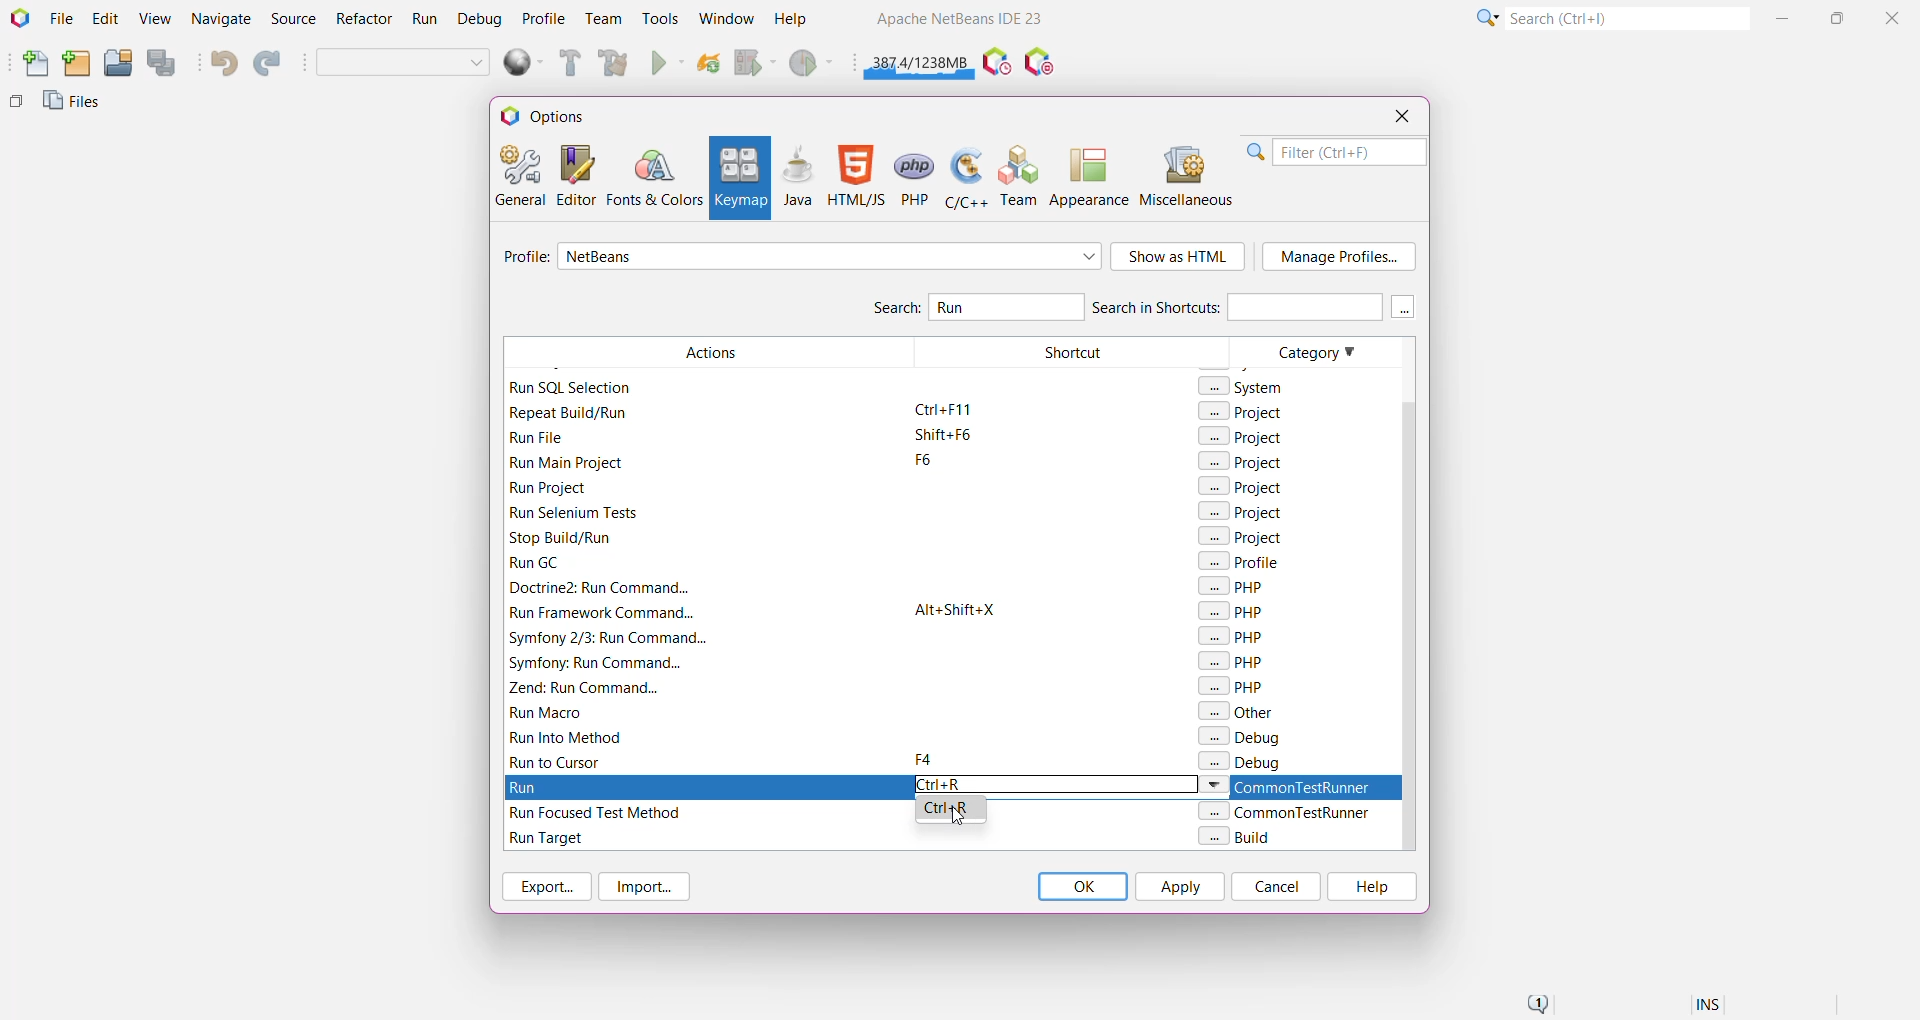 The height and width of the screenshot is (1020, 1920). What do you see at coordinates (1179, 886) in the screenshot?
I see `Apply` at bounding box center [1179, 886].